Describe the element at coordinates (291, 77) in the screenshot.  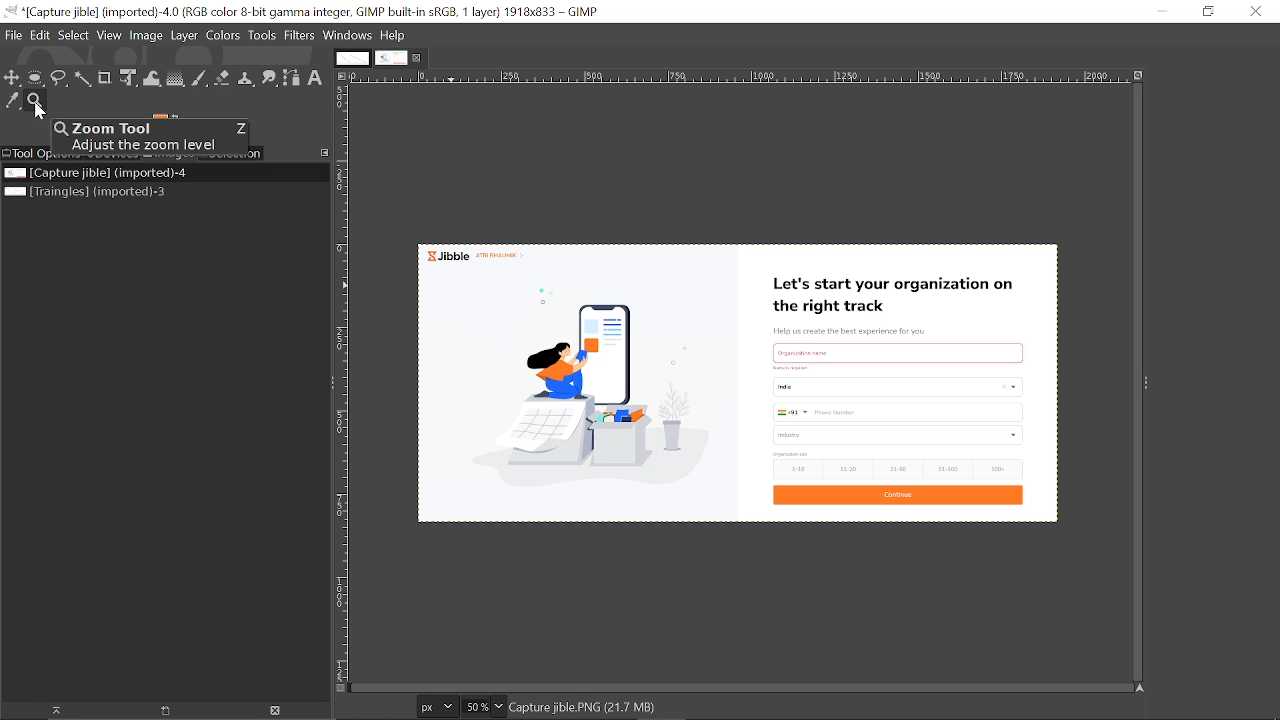
I see `paths tool` at that location.